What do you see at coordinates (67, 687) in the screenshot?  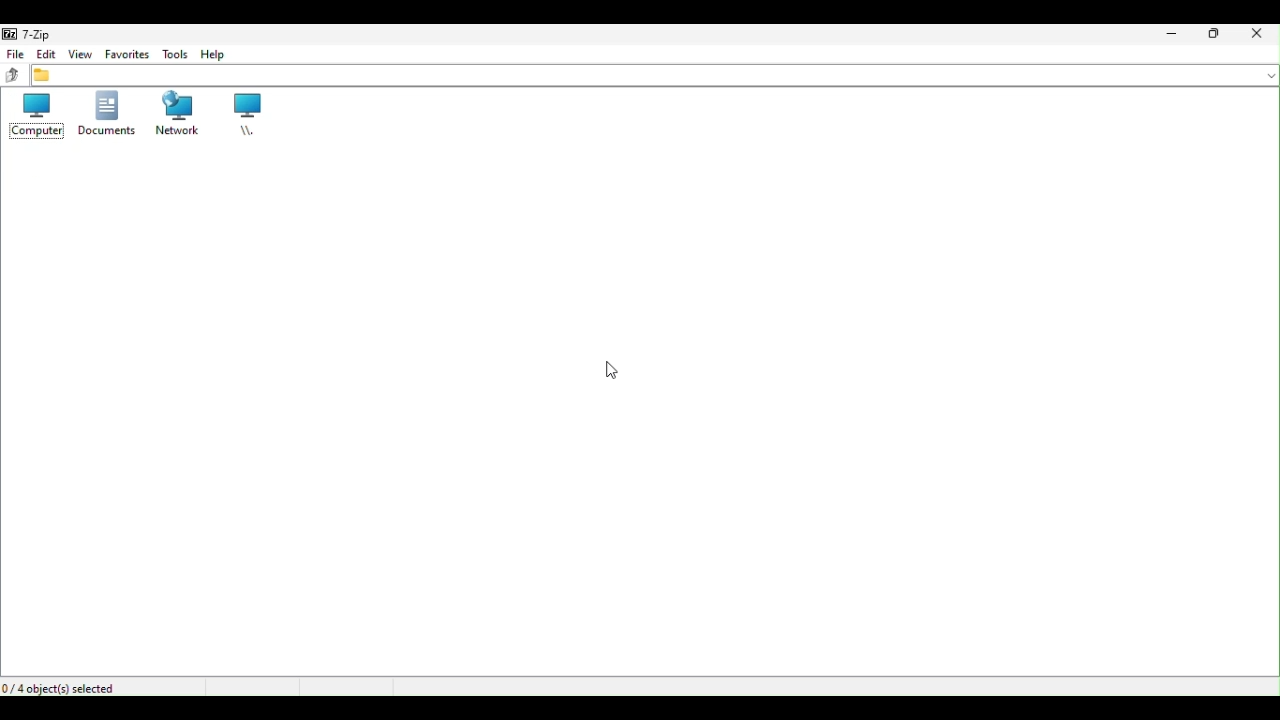 I see `Four objects selected` at bounding box center [67, 687].